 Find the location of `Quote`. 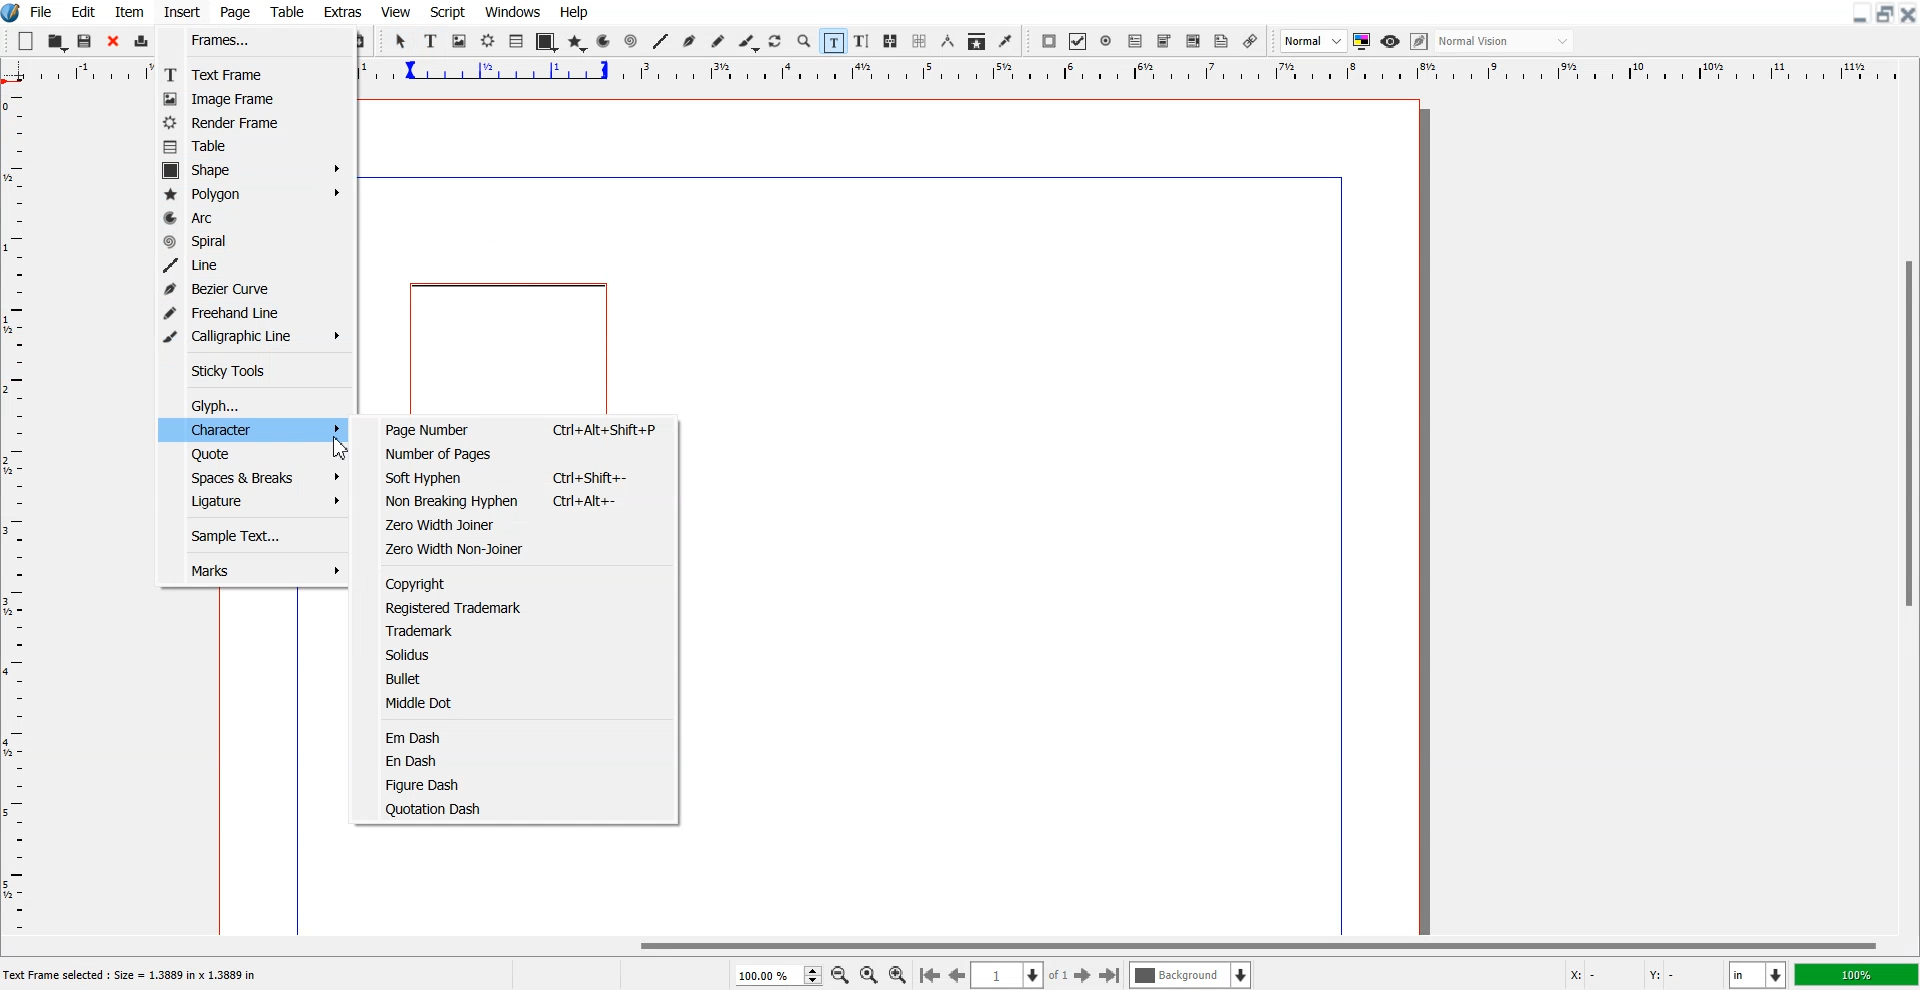

Quote is located at coordinates (252, 453).